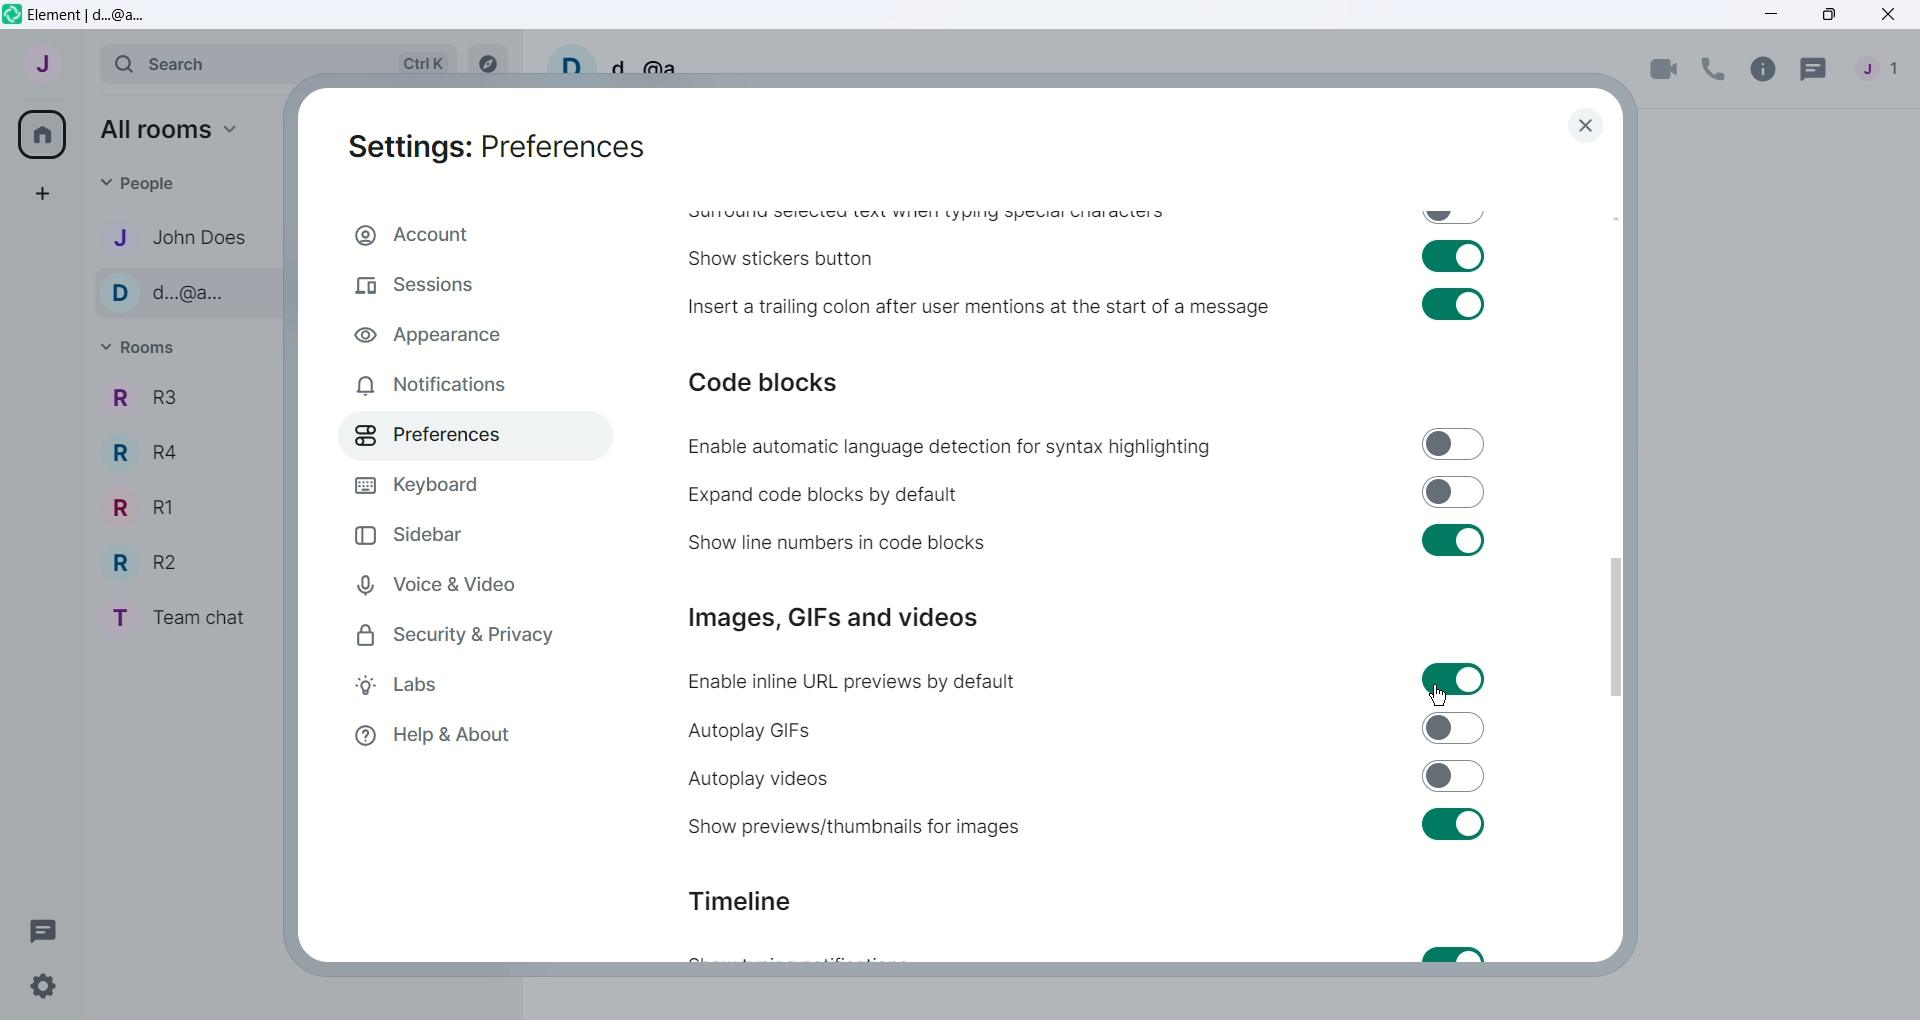  Describe the element at coordinates (1451, 824) in the screenshot. I see `Toggle switch on for sure previews/thumbnails for images` at that location.